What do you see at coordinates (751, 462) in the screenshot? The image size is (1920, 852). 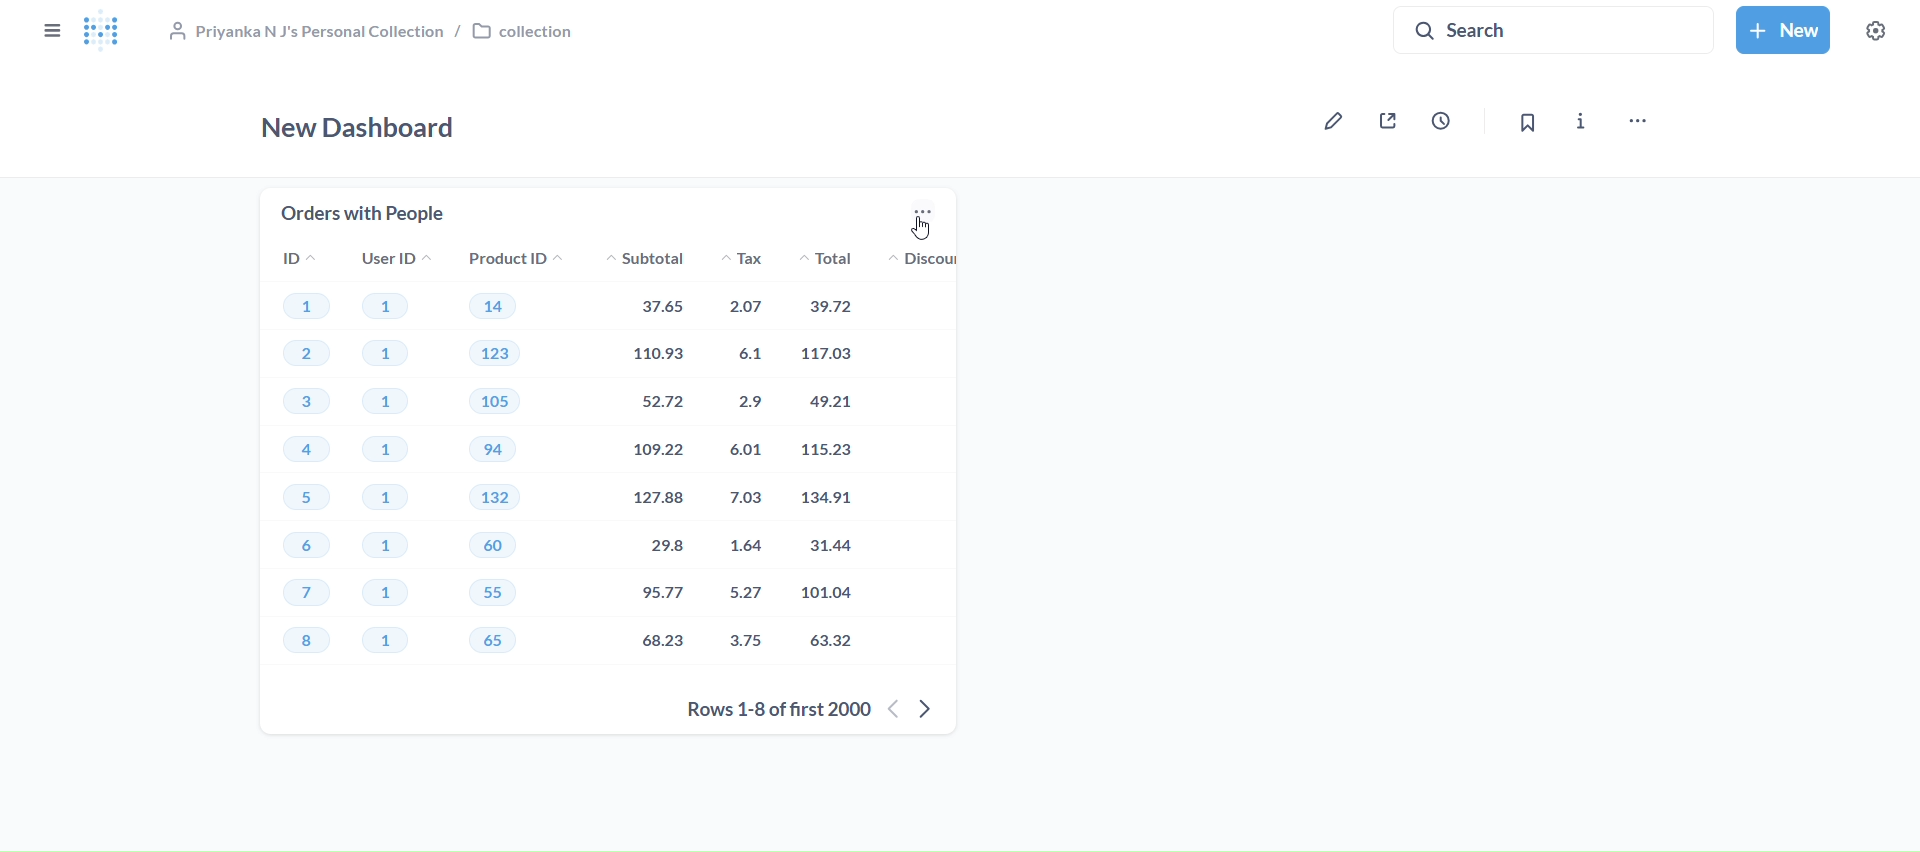 I see `tax` at bounding box center [751, 462].